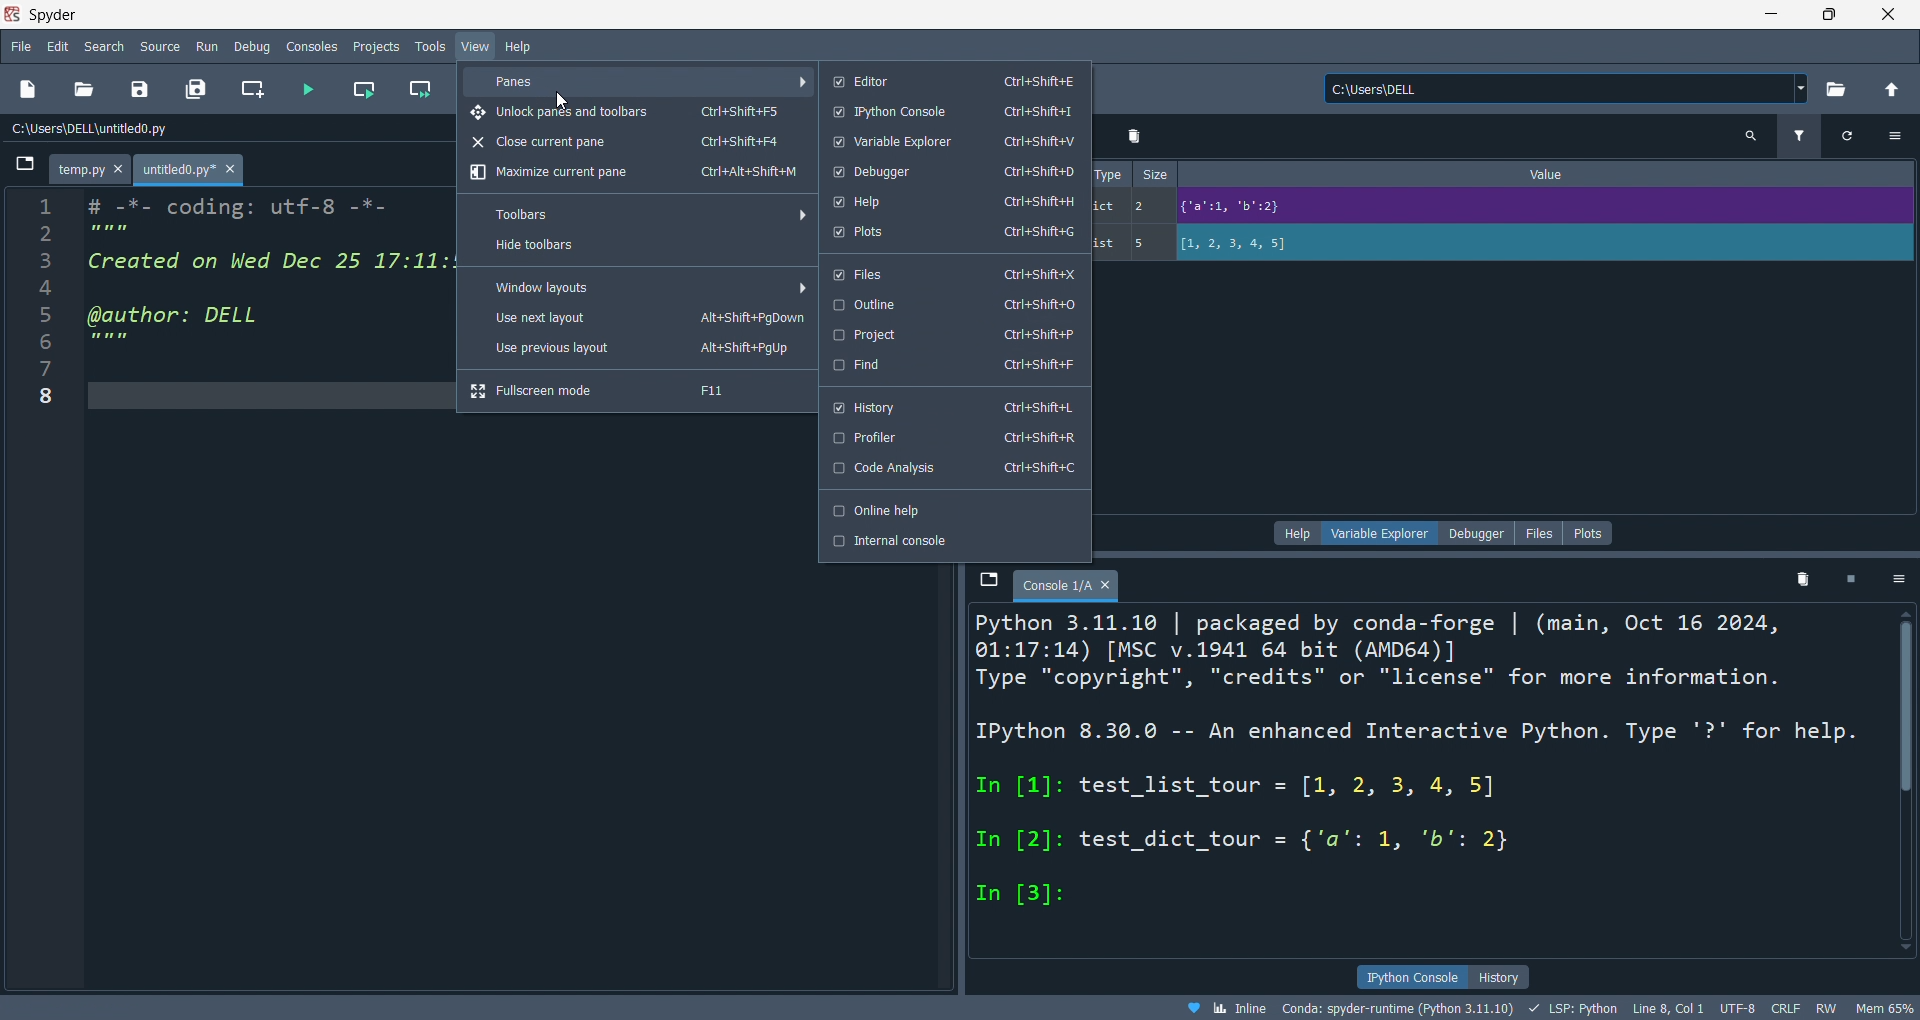 The height and width of the screenshot is (1020, 1920). What do you see at coordinates (955, 273) in the screenshot?
I see `files` at bounding box center [955, 273].